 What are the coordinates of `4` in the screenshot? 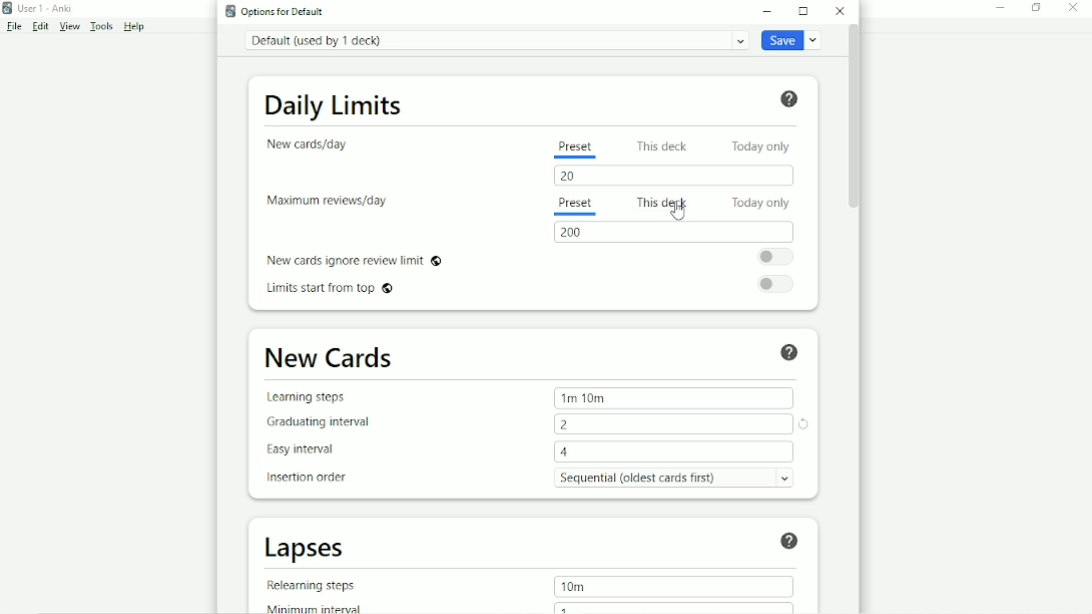 It's located at (567, 452).